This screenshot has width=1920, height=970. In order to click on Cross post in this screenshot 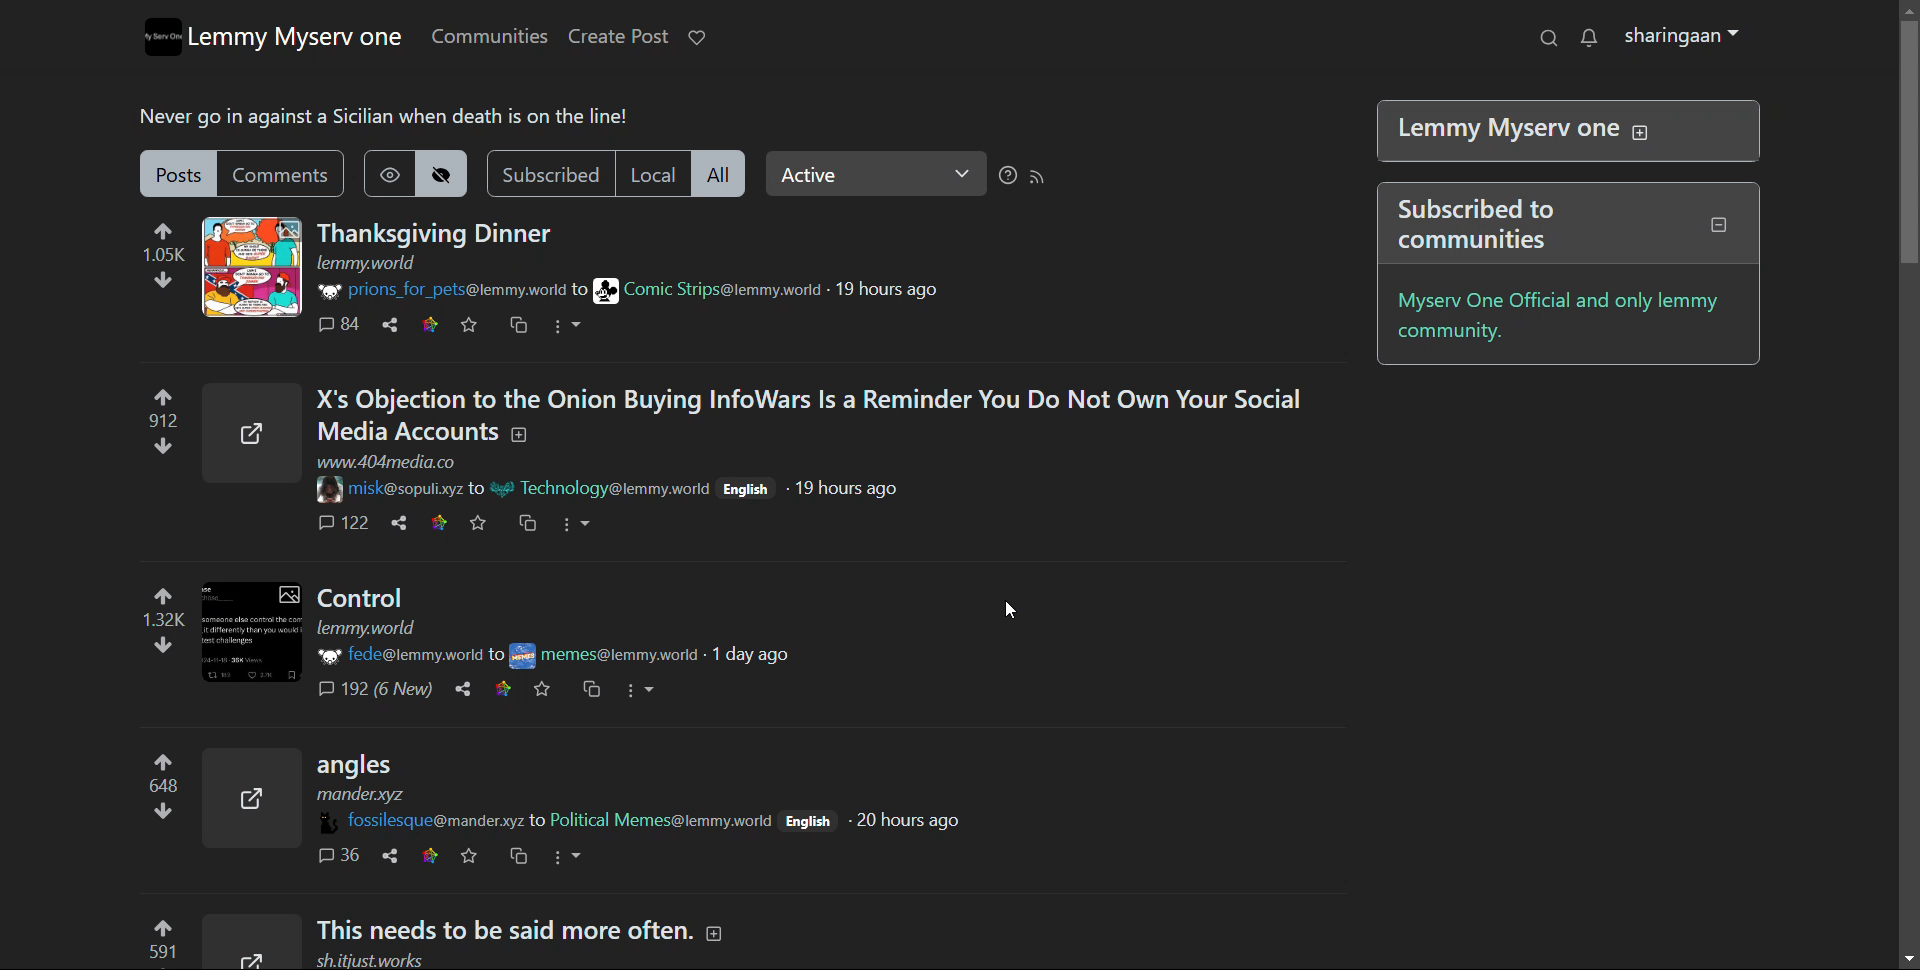, I will do `click(591, 689)`.